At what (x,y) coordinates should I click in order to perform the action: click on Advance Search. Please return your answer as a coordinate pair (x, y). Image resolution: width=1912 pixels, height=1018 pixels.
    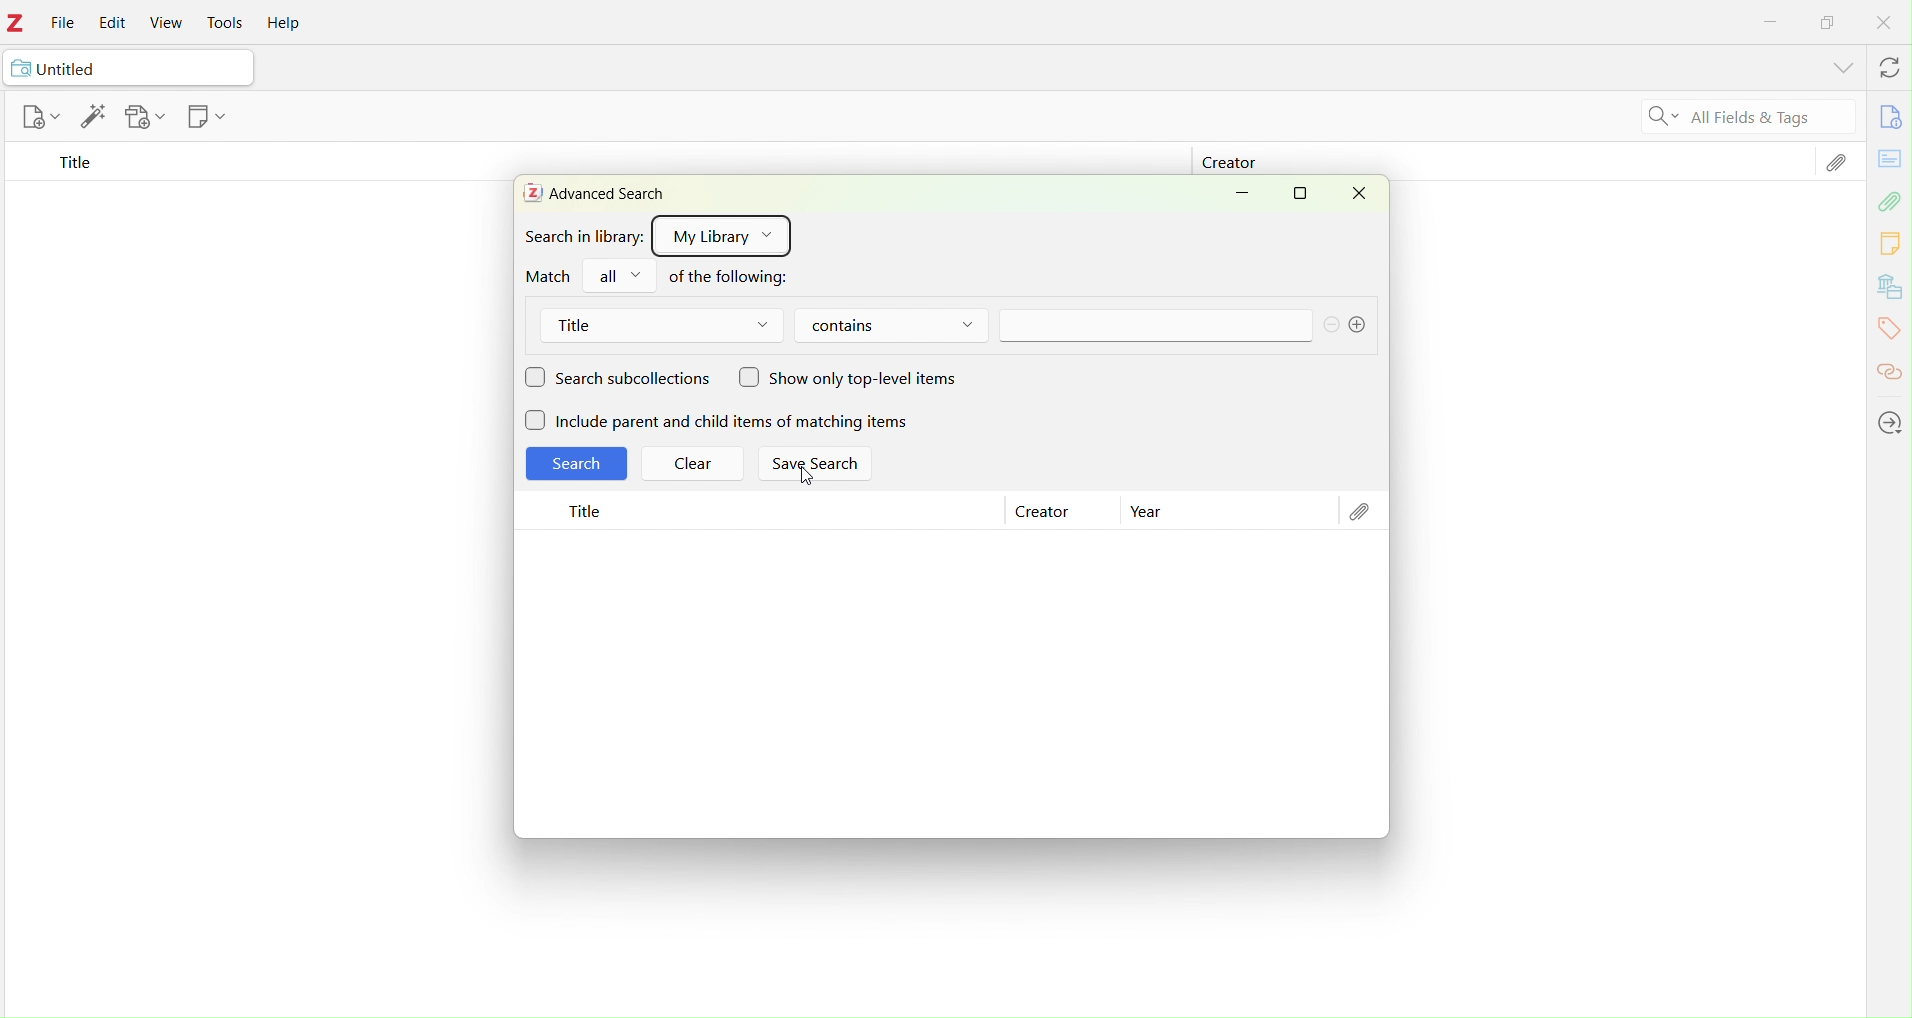
    Looking at the image, I should click on (596, 193).